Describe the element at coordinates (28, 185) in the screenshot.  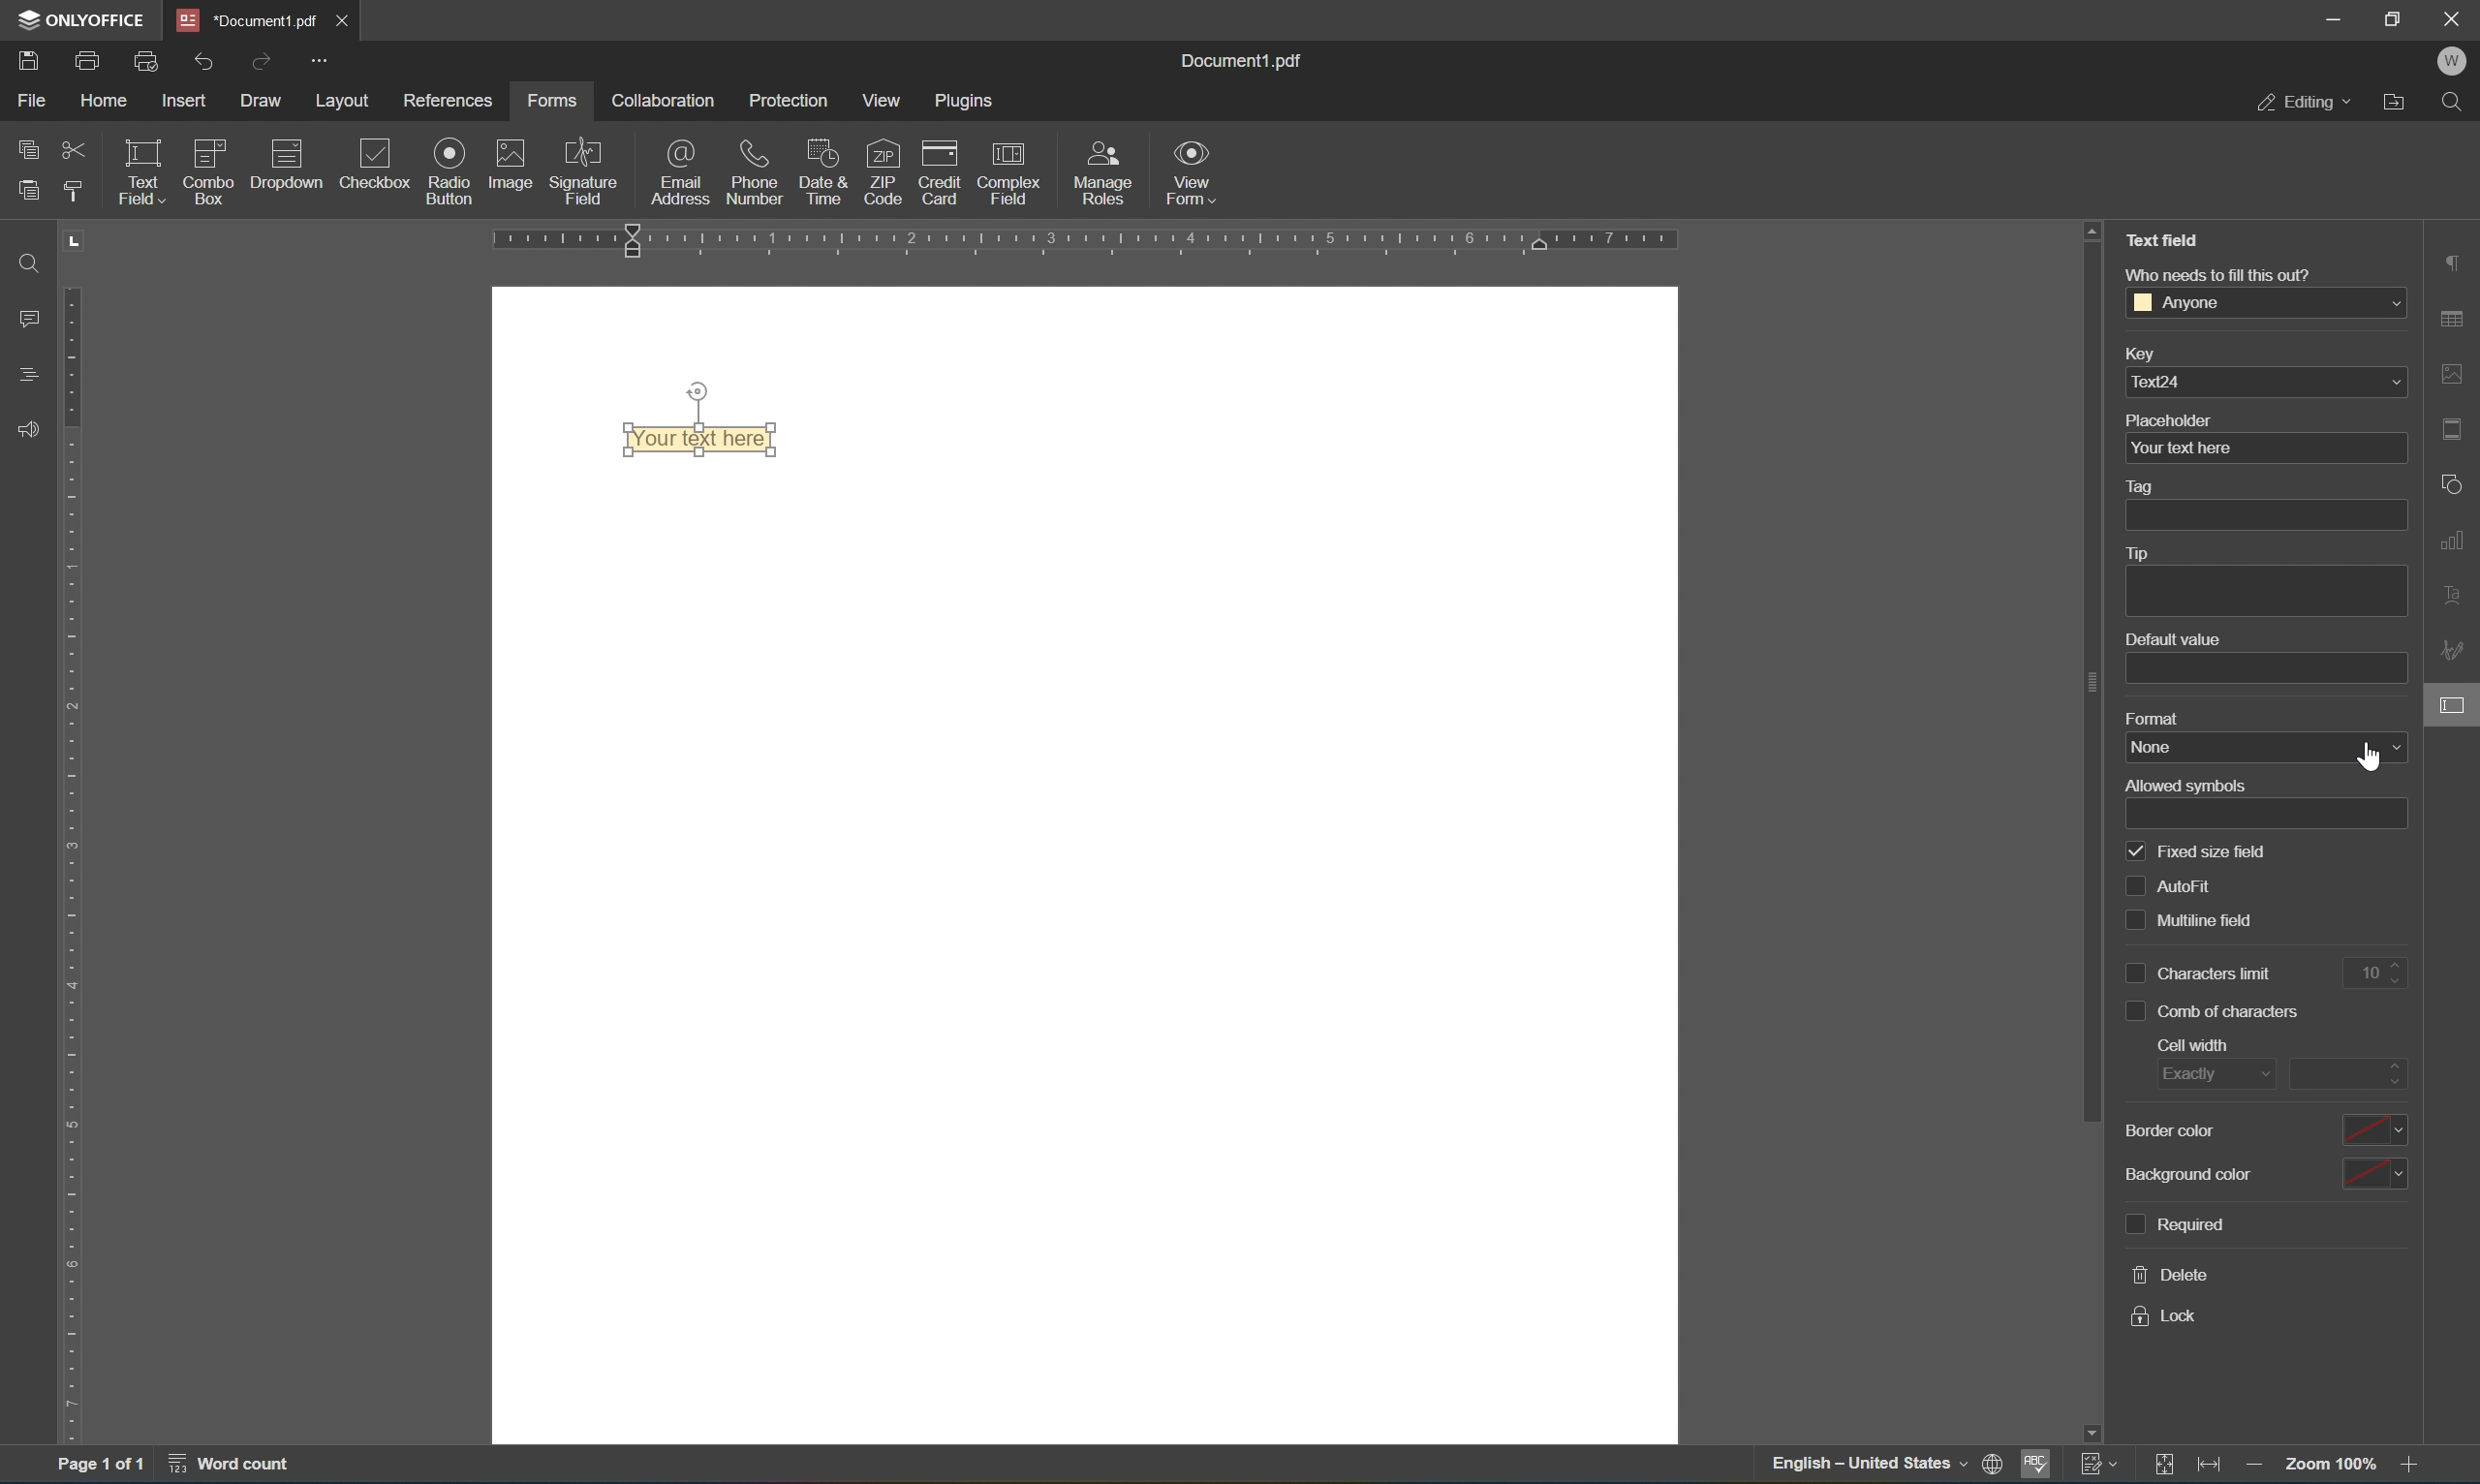
I see `paste` at that location.